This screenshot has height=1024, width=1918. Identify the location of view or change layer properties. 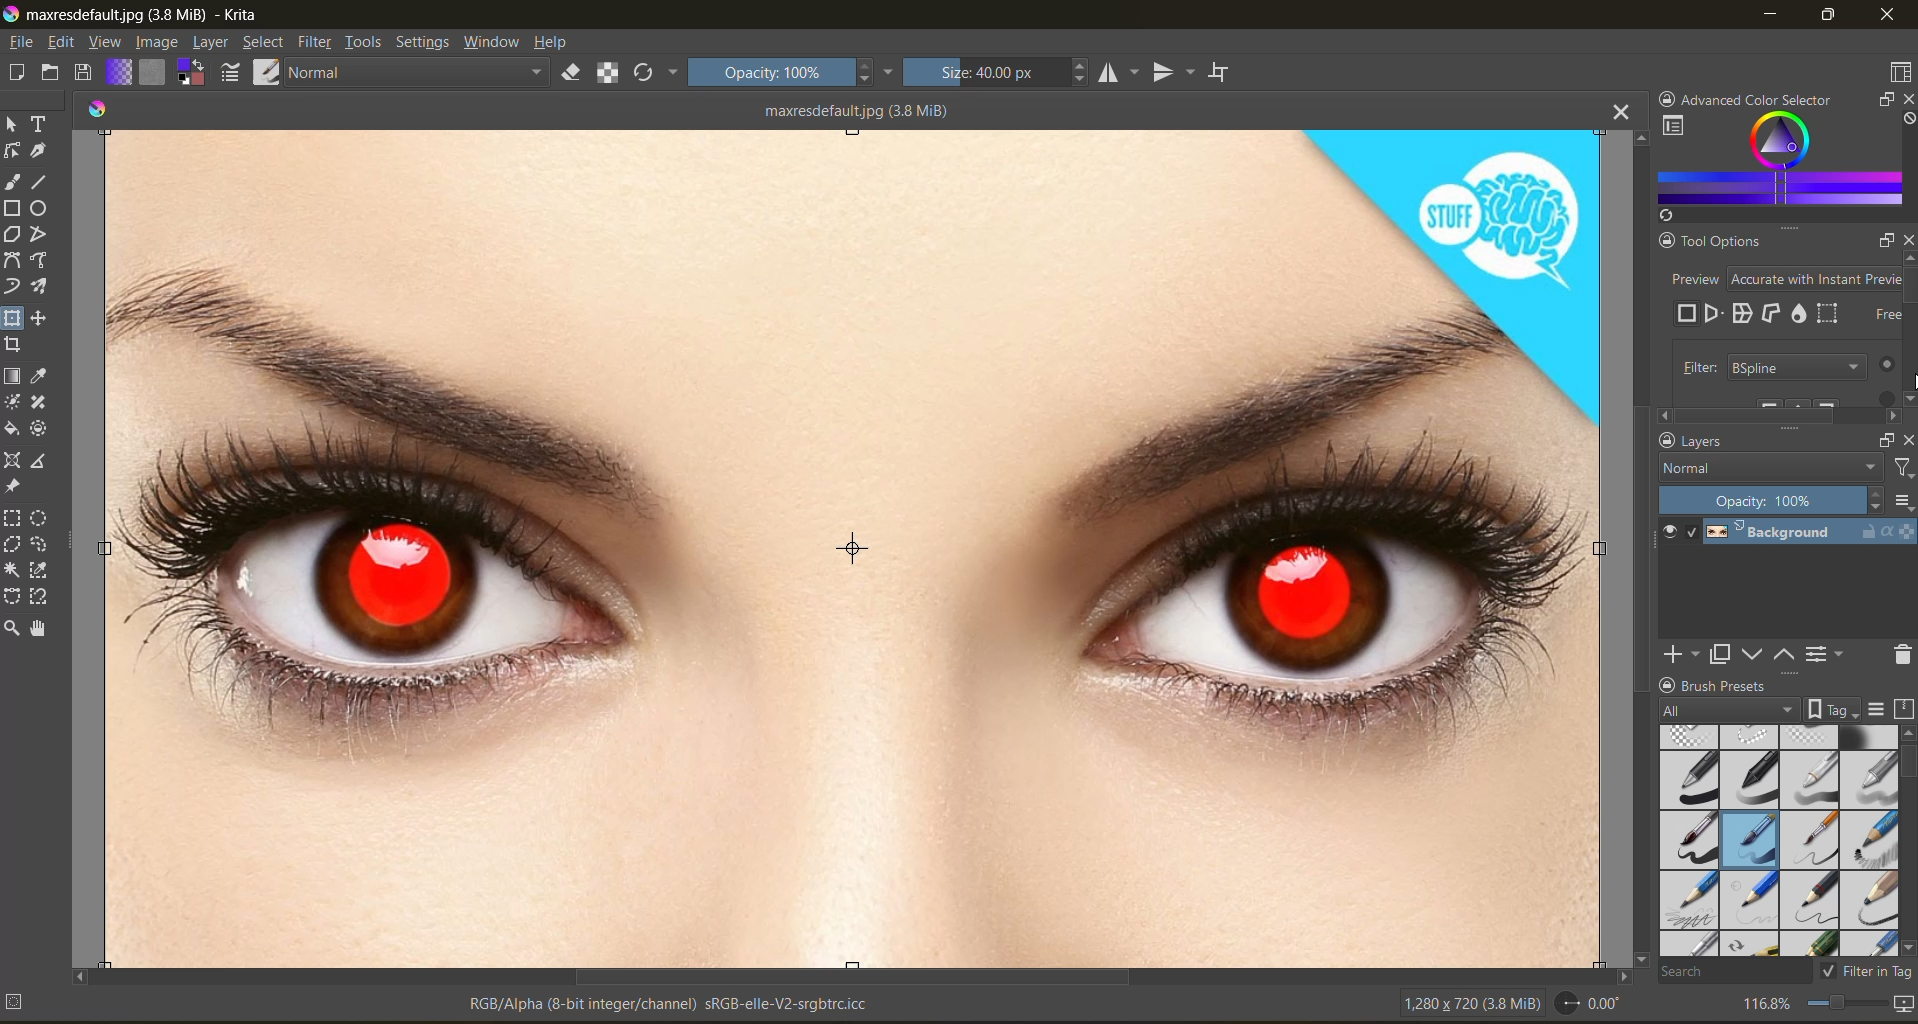
(1827, 654).